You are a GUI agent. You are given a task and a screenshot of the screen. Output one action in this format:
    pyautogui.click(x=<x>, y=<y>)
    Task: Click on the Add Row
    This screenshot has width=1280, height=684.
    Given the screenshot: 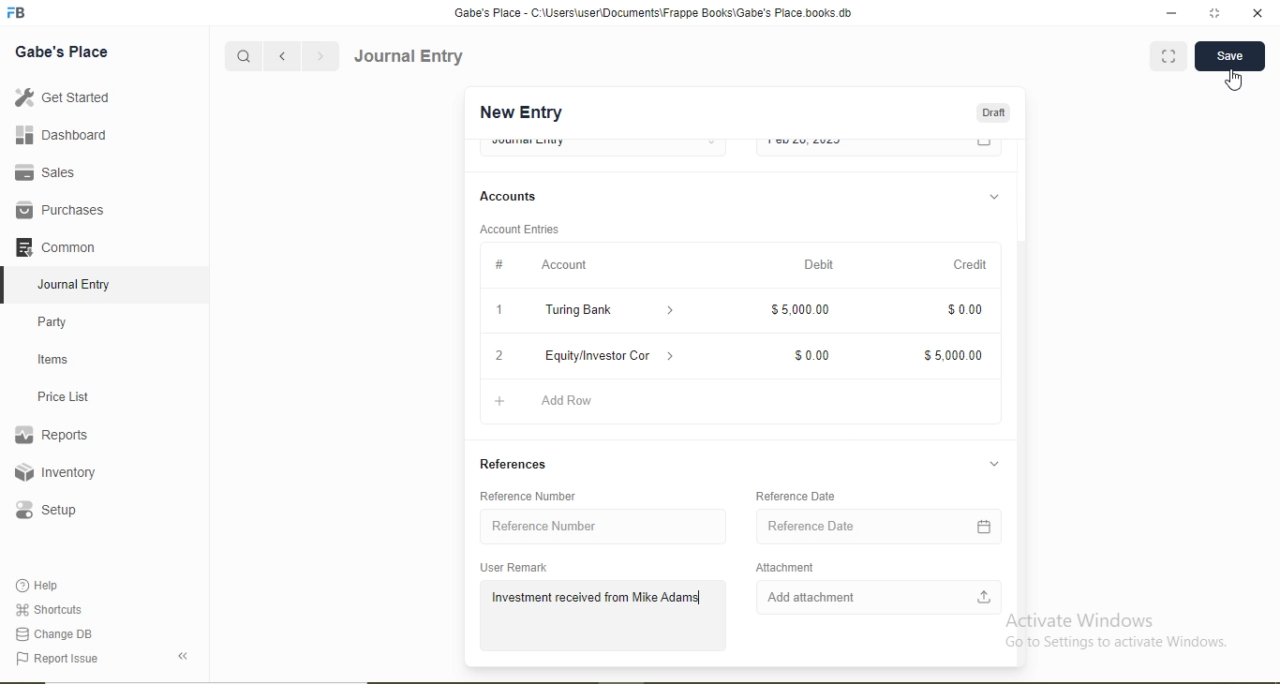 What is the action you would take?
    pyautogui.click(x=570, y=401)
    